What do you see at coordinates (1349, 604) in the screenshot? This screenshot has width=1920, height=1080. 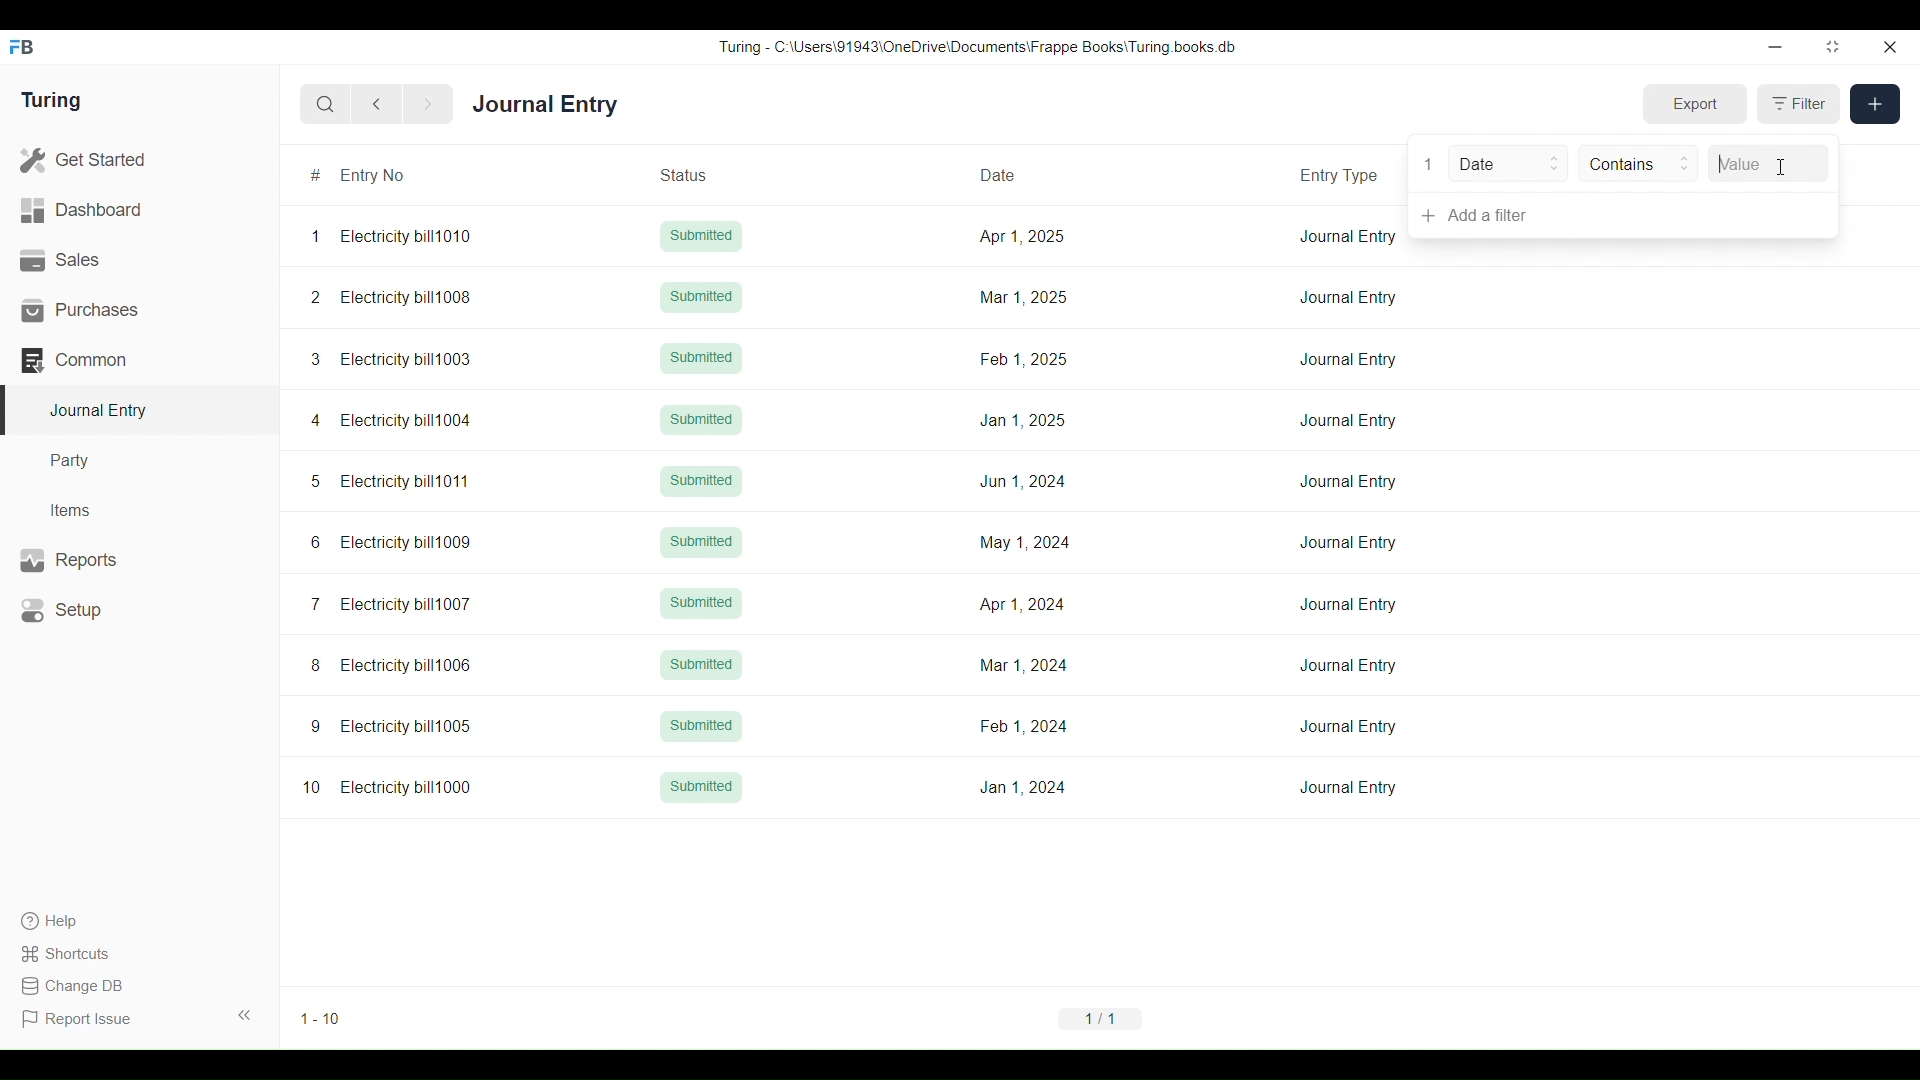 I see `Journal Entry` at bounding box center [1349, 604].